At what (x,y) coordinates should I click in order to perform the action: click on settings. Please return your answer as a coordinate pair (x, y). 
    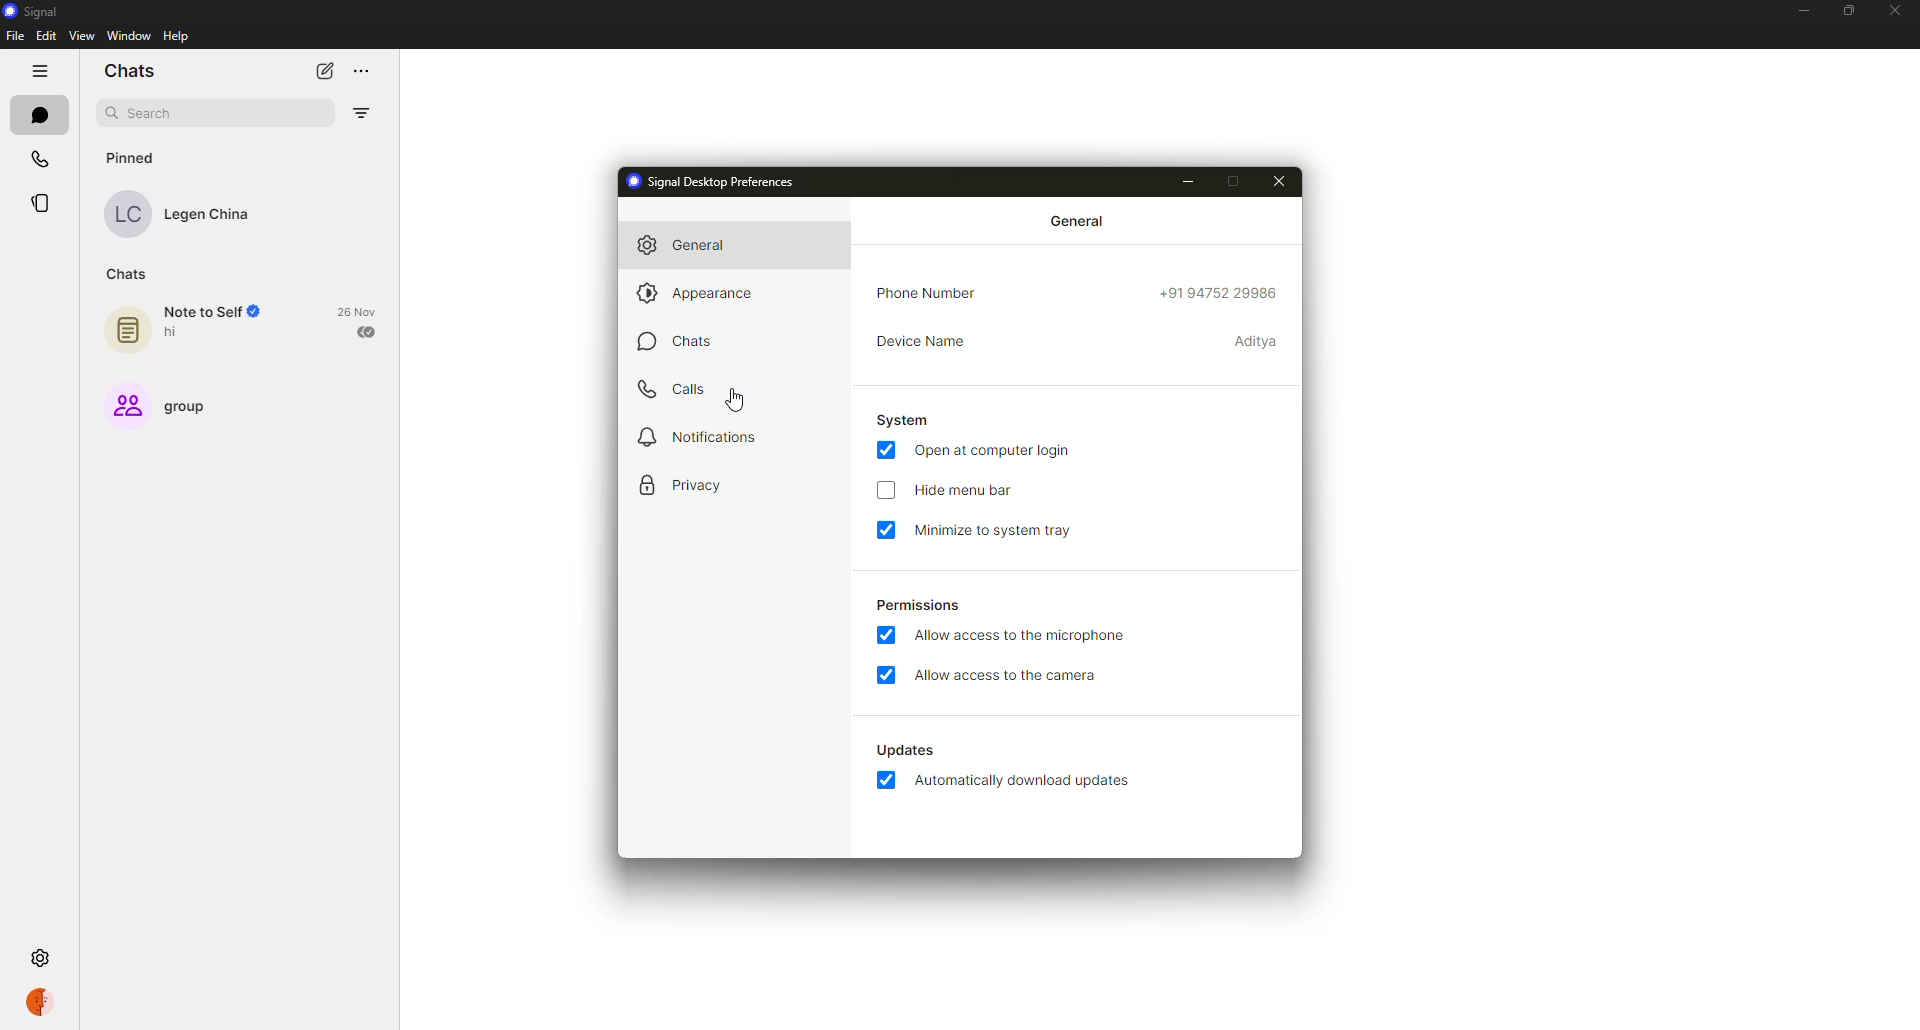
    Looking at the image, I should click on (43, 960).